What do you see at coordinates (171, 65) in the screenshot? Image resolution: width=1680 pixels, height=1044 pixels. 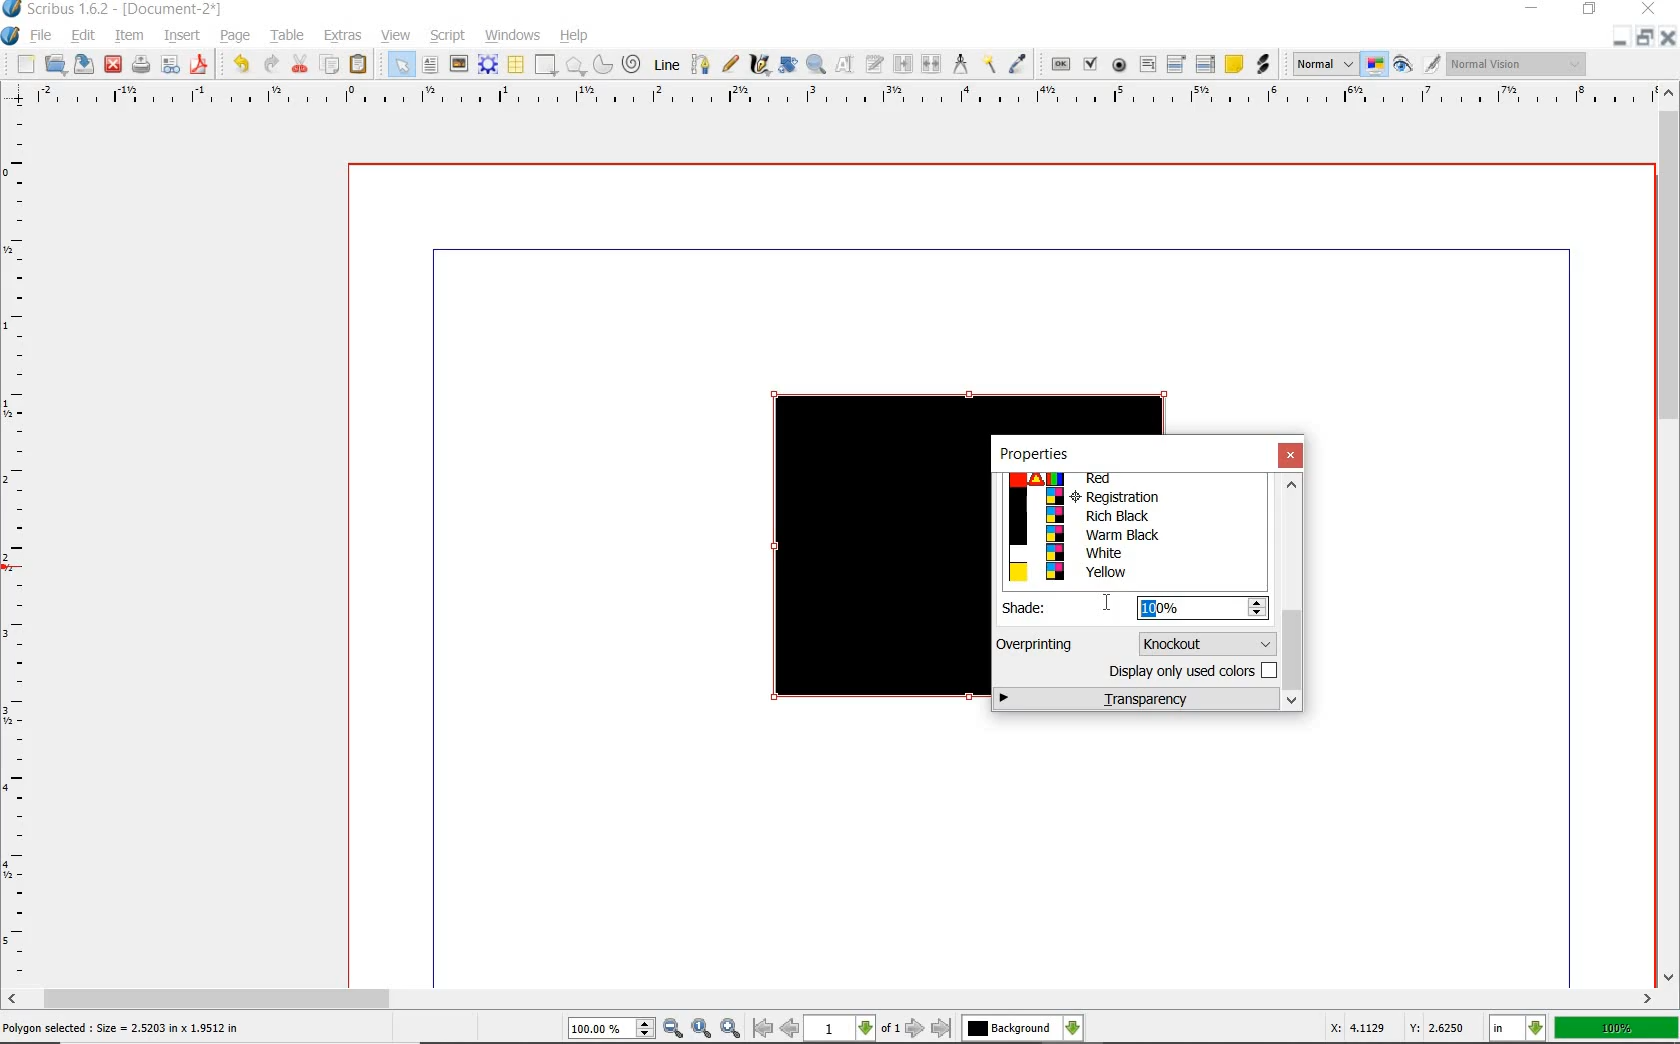 I see `preflight verifier` at bounding box center [171, 65].